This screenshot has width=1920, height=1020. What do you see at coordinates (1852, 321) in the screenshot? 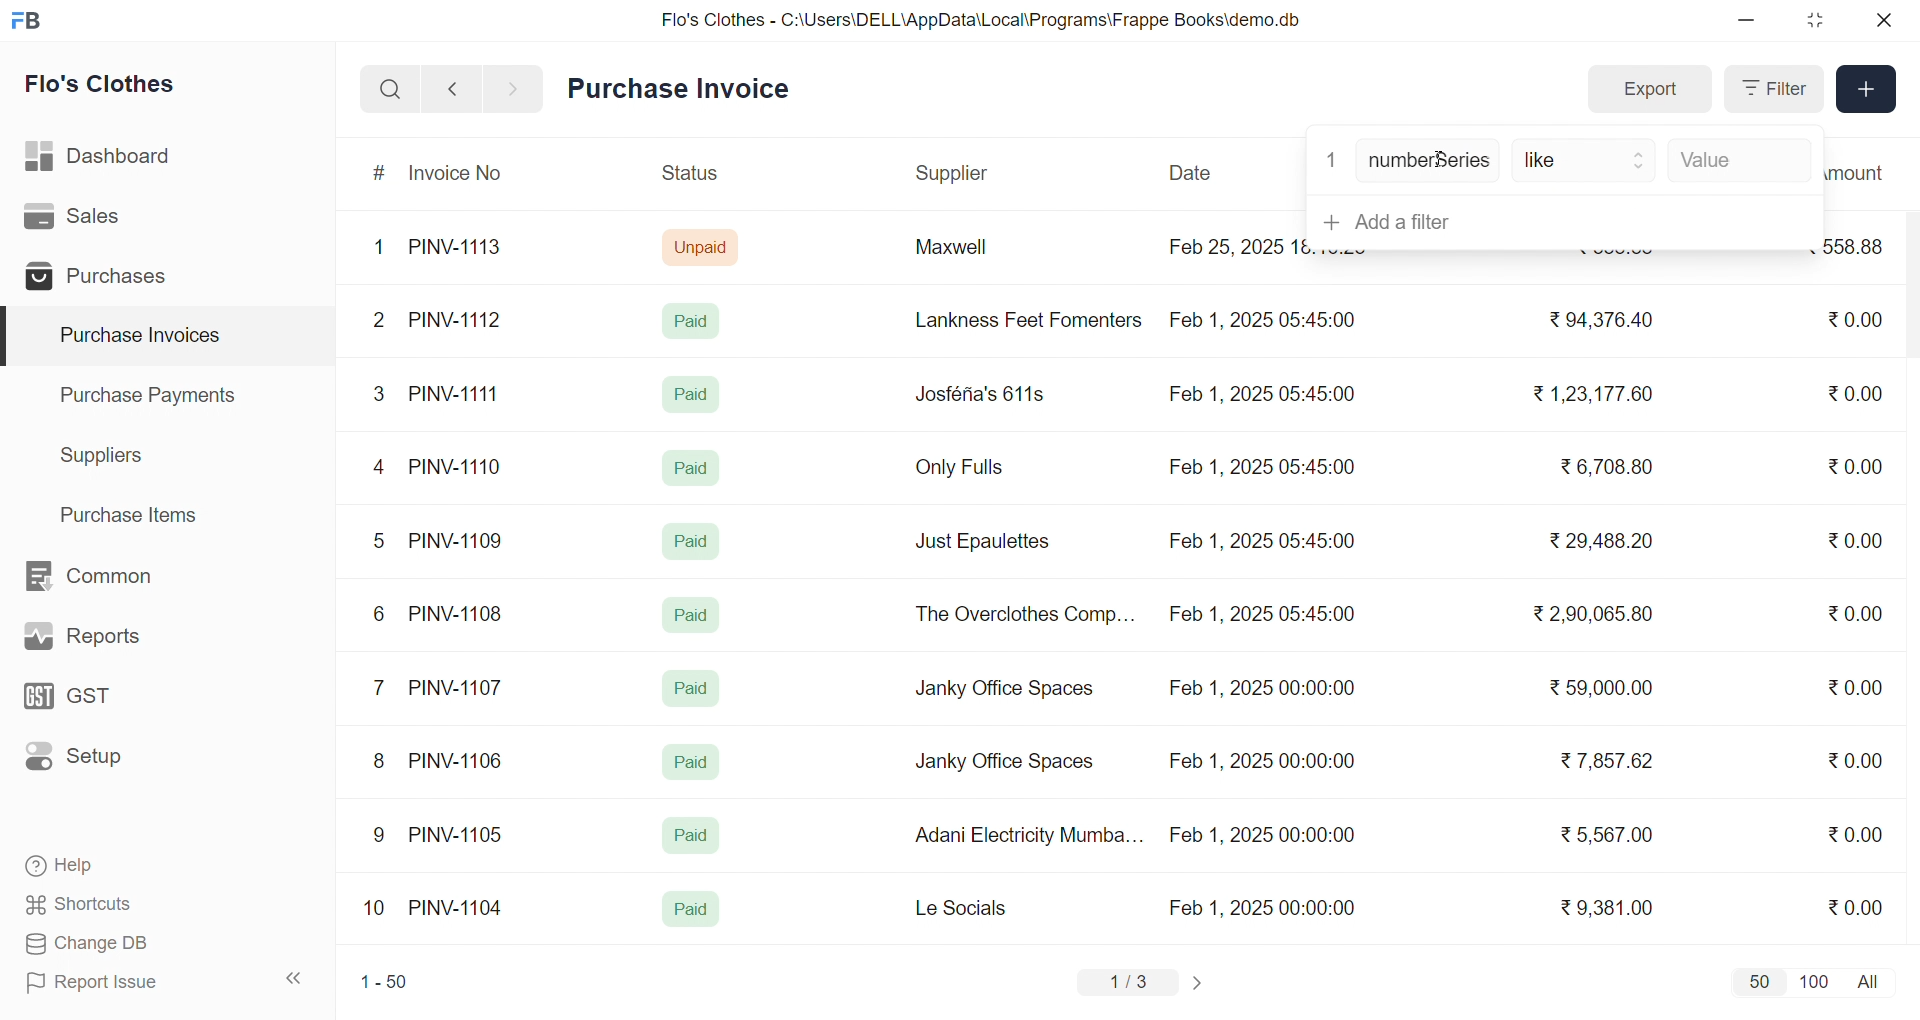
I see `₹0.00` at bounding box center [1852, 321].